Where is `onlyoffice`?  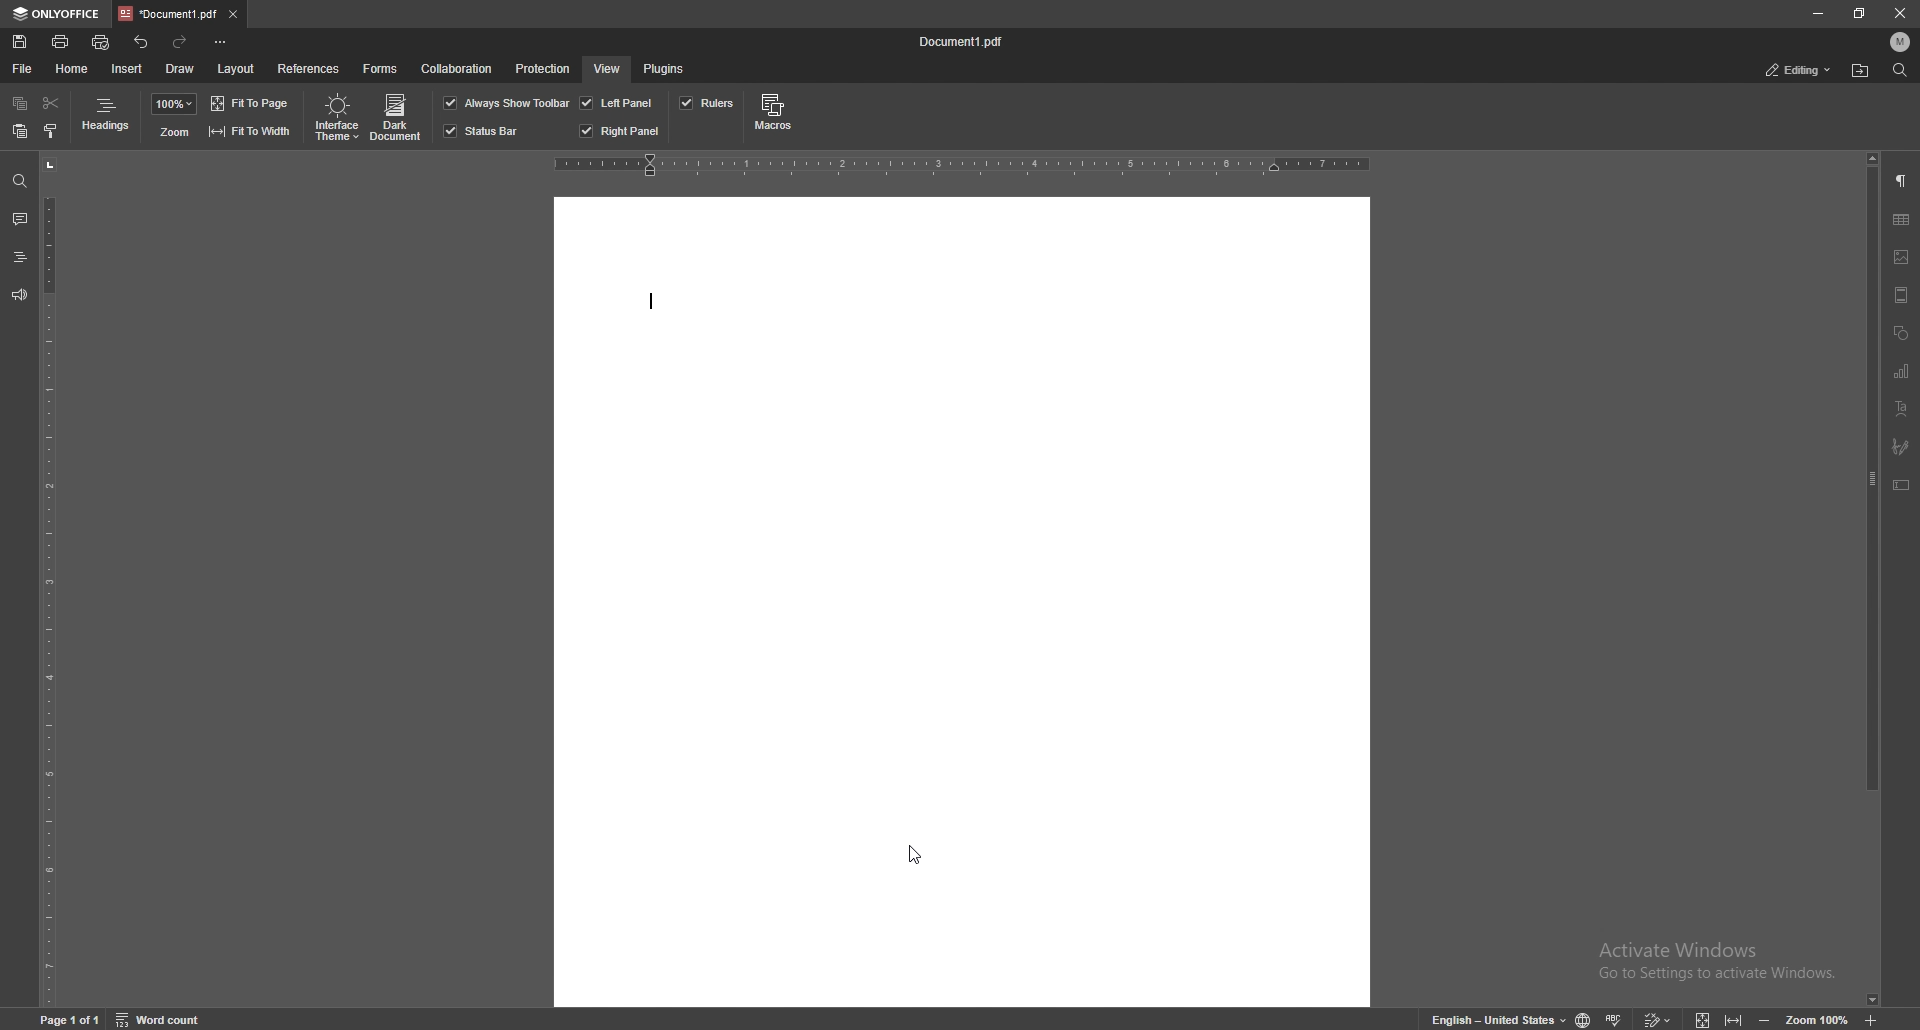
onlyoffice is located at coordinates (56, 14).